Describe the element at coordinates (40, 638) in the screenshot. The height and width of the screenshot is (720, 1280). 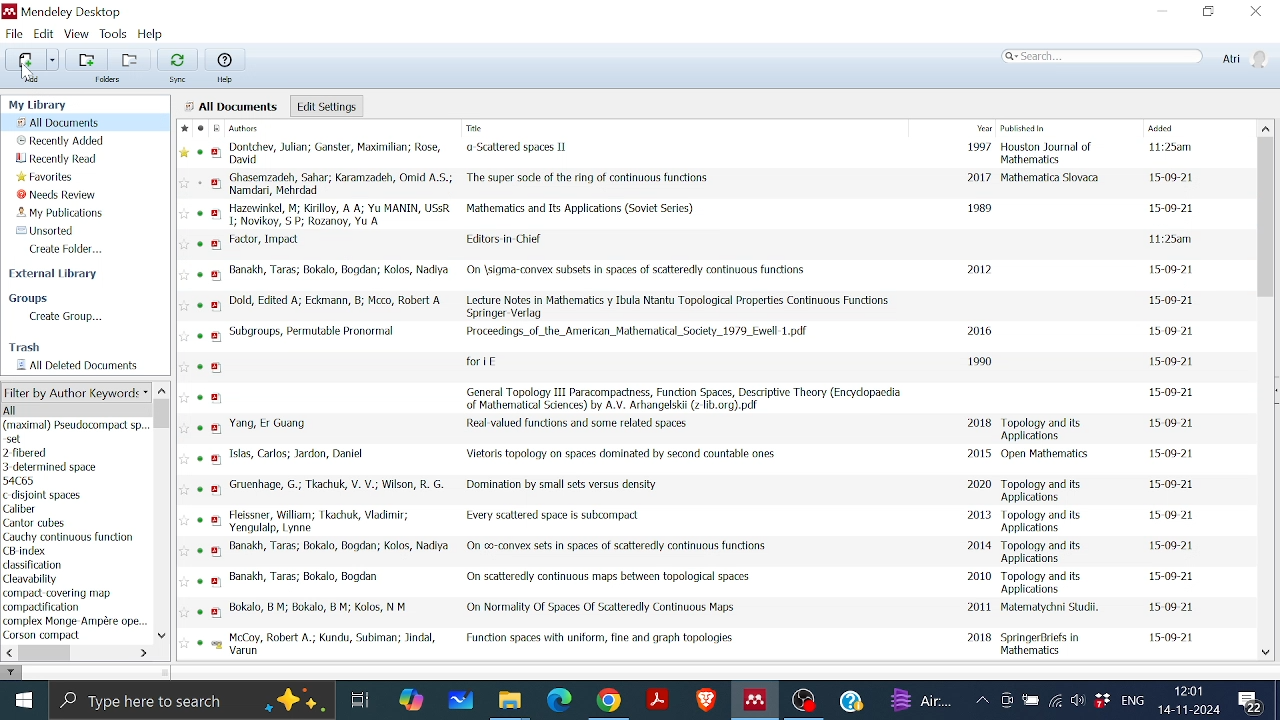
I see `Keyword` at that location.